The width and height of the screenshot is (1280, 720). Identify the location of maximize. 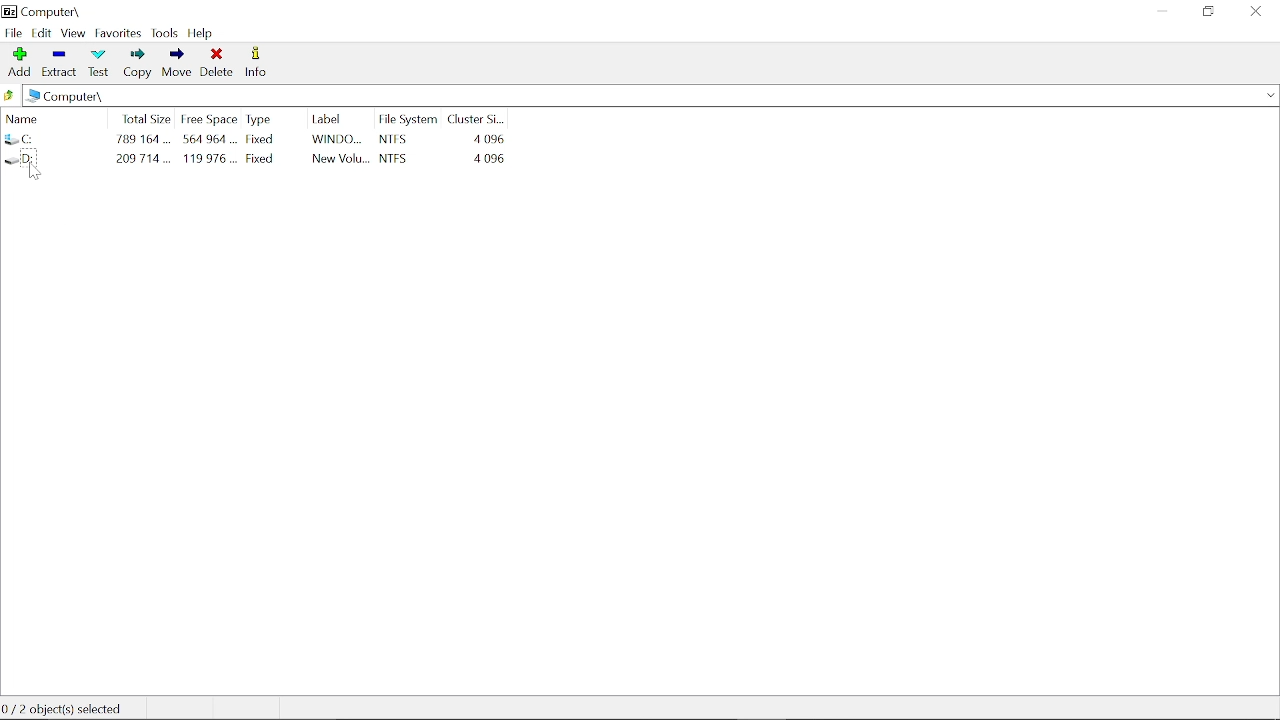
(1206, 14).